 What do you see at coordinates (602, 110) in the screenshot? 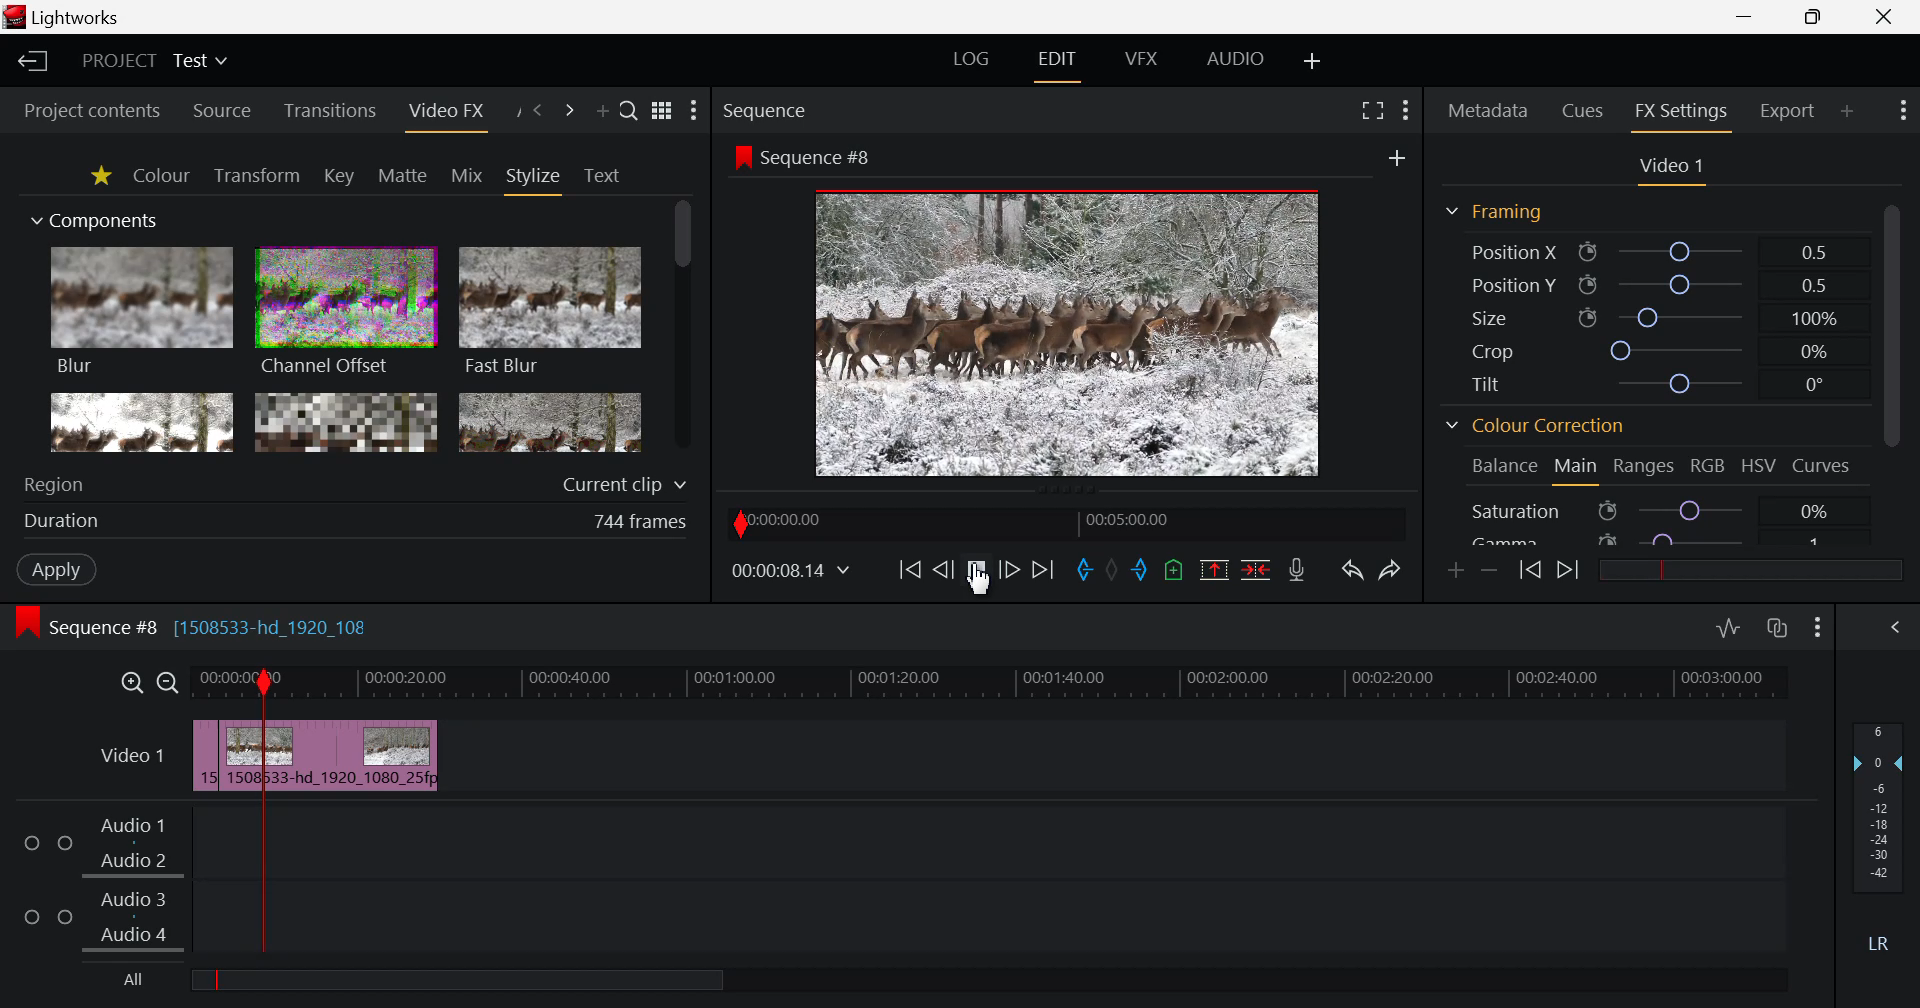
I see `Add Panel` at bounding box center [602, 110].